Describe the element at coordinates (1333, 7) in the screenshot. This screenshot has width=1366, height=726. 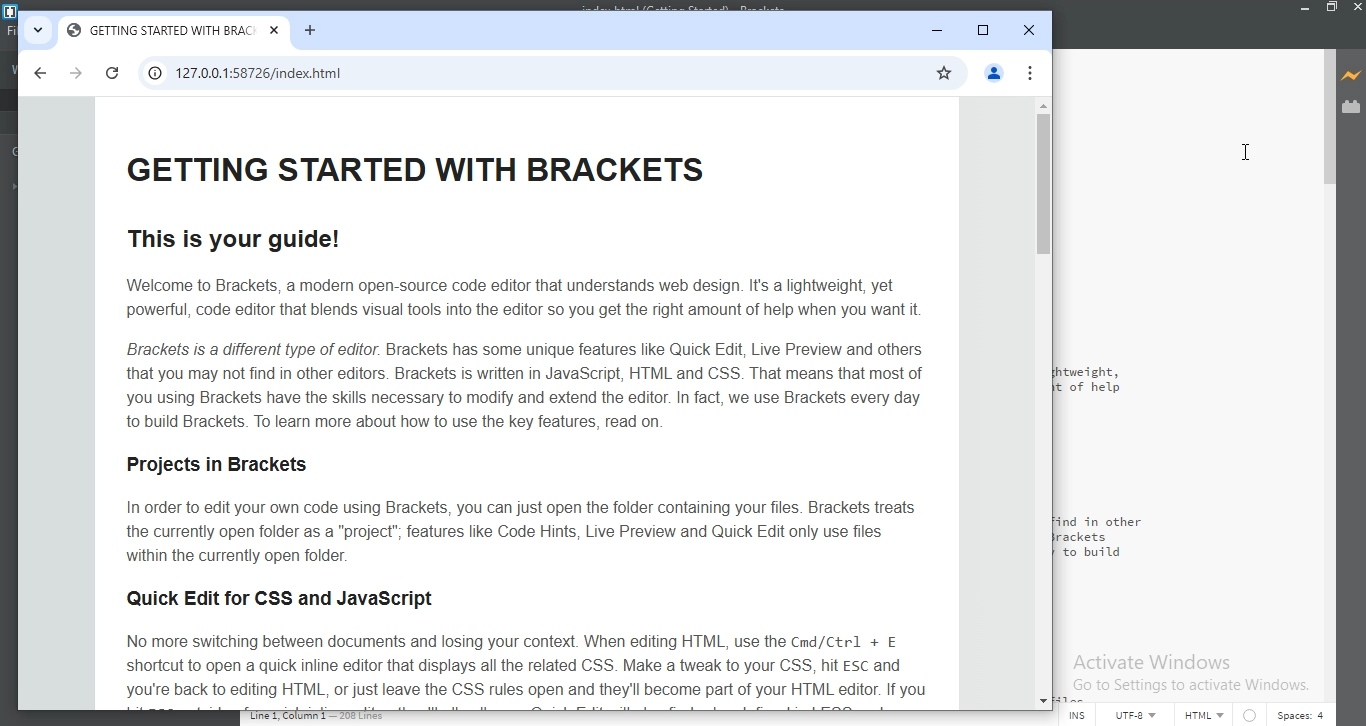
I see `minimize` at that location.